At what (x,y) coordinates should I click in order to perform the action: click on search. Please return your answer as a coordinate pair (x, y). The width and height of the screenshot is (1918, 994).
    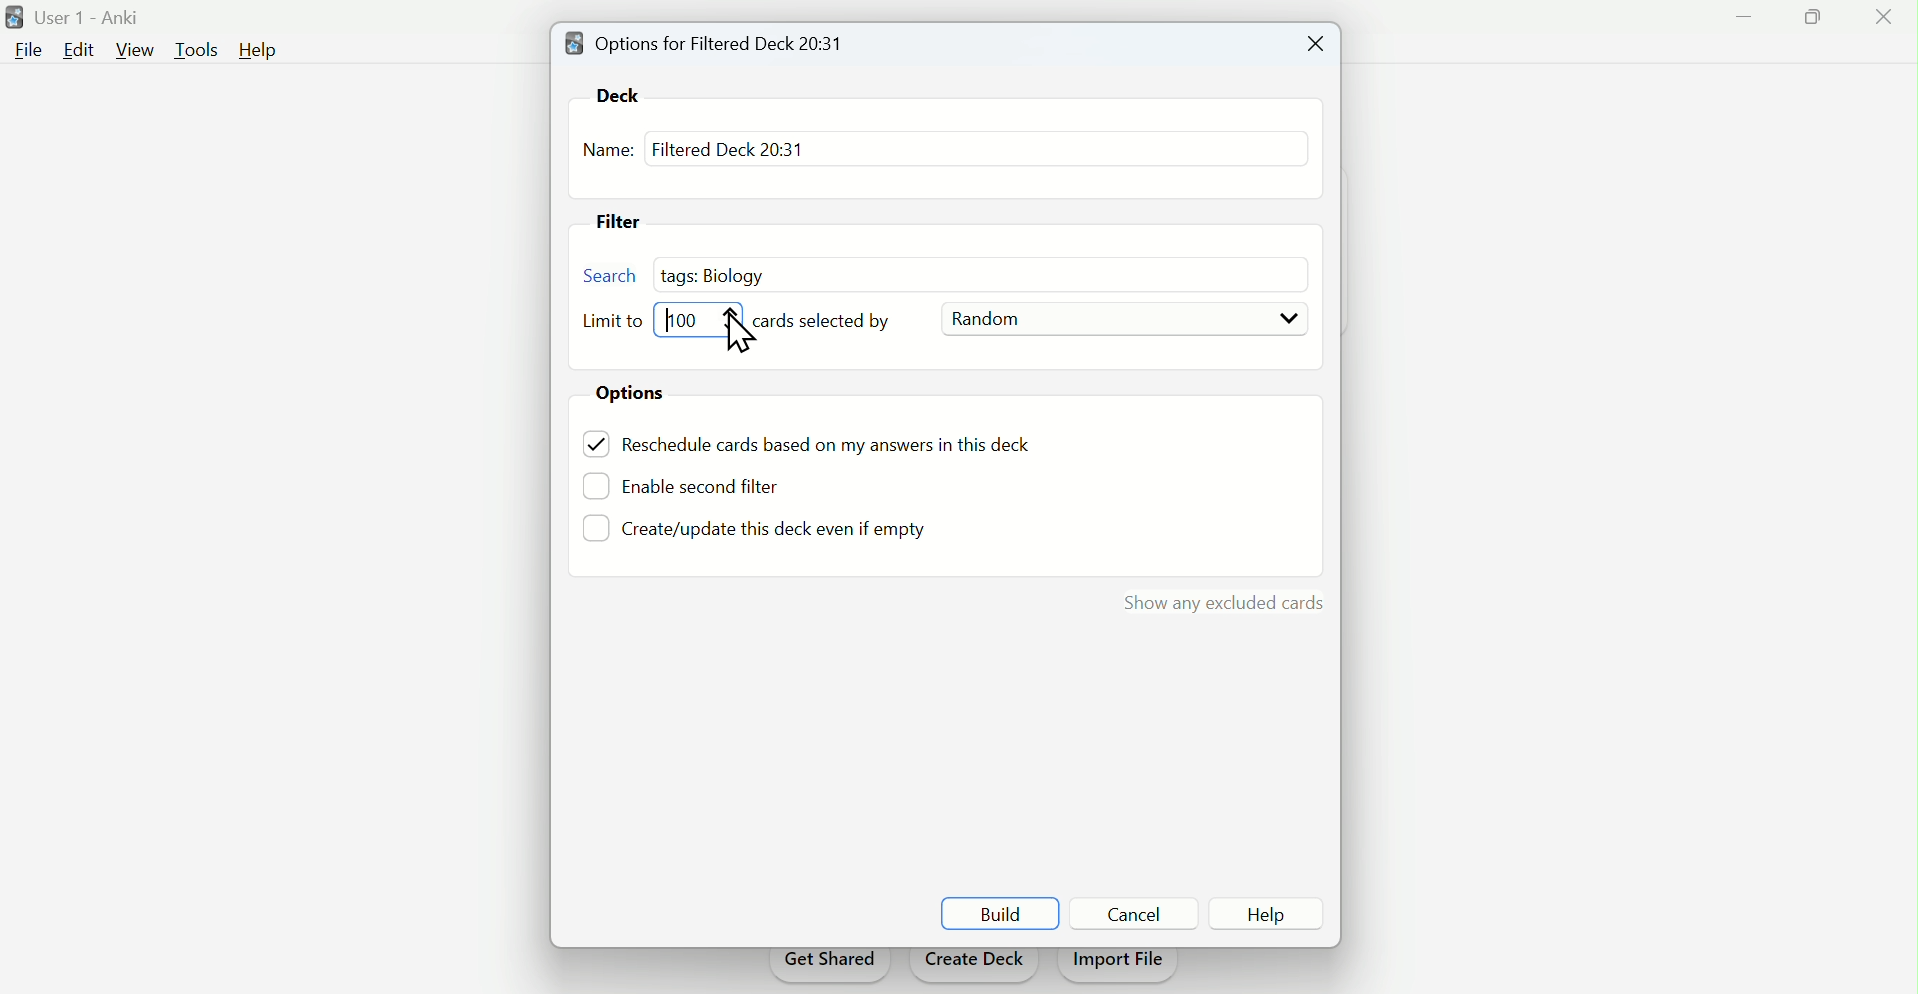
    Looking at the image, I should click on (611, 275).